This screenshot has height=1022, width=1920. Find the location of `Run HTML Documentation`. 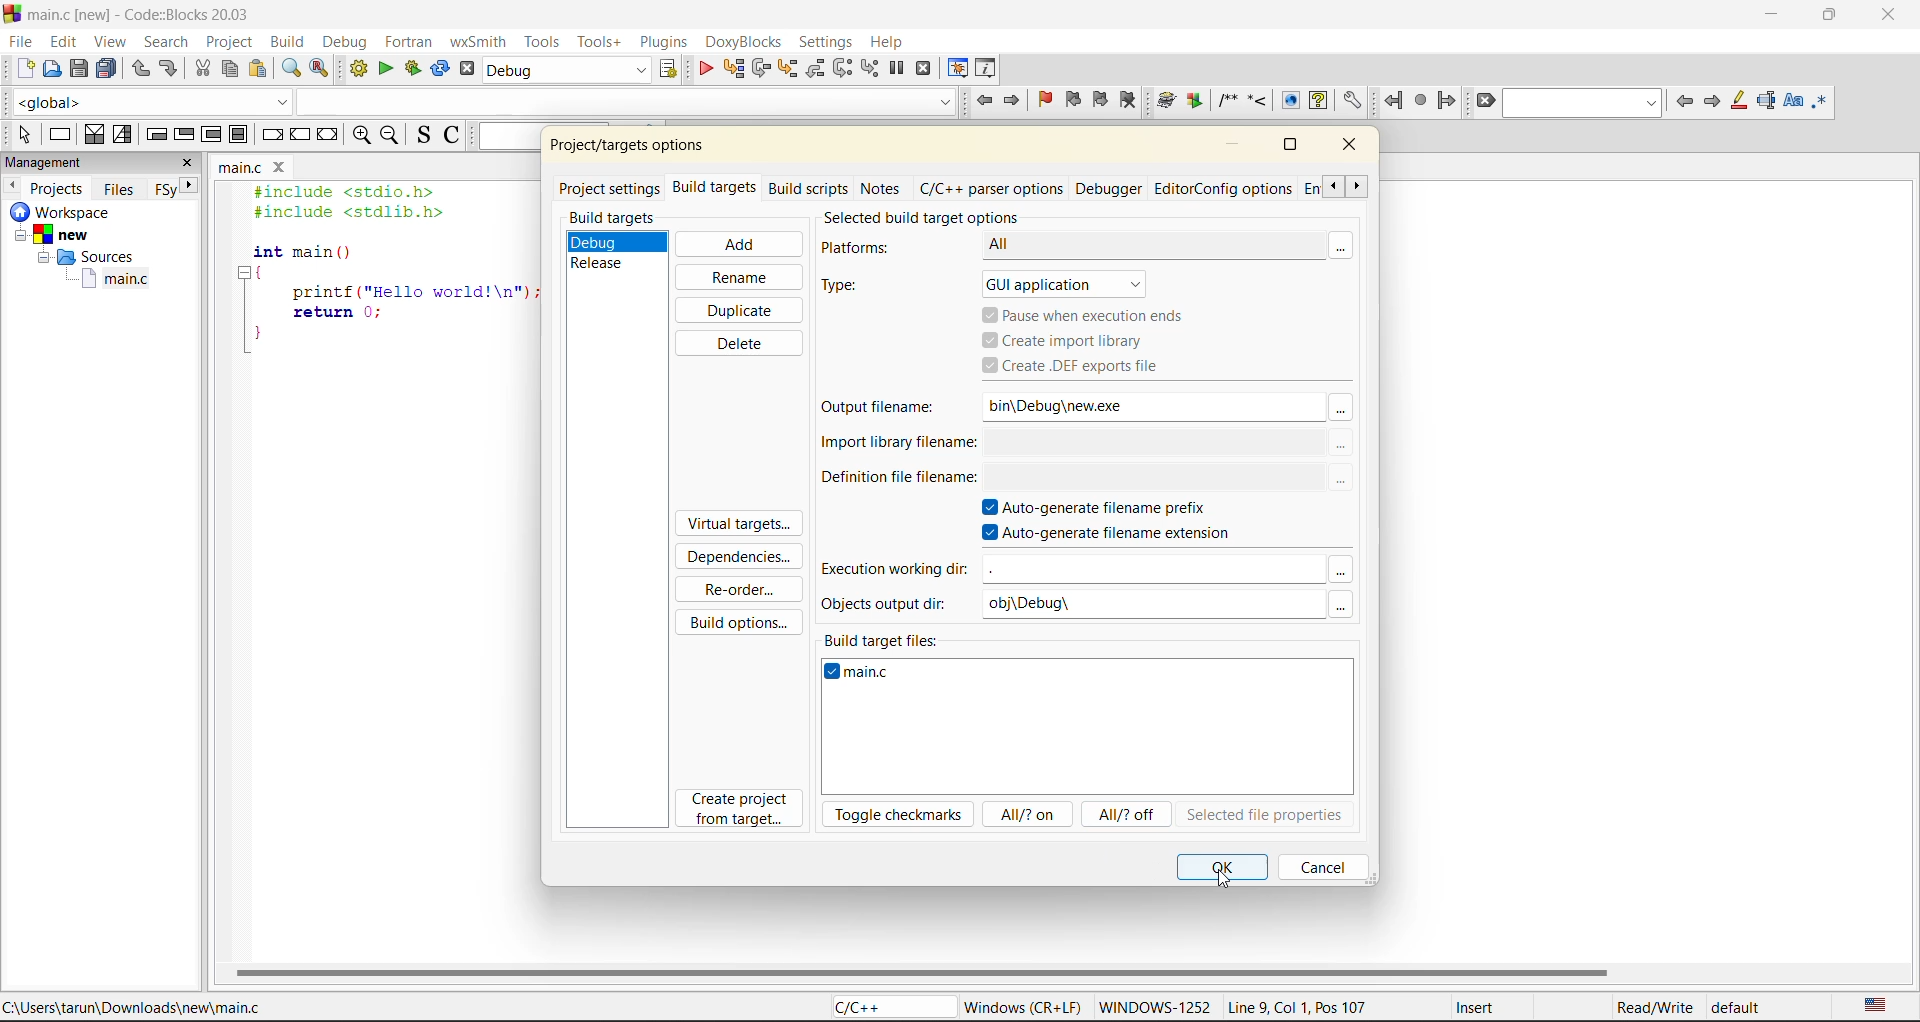

Run HTML Documentation is located at coordinates (1290, 99).